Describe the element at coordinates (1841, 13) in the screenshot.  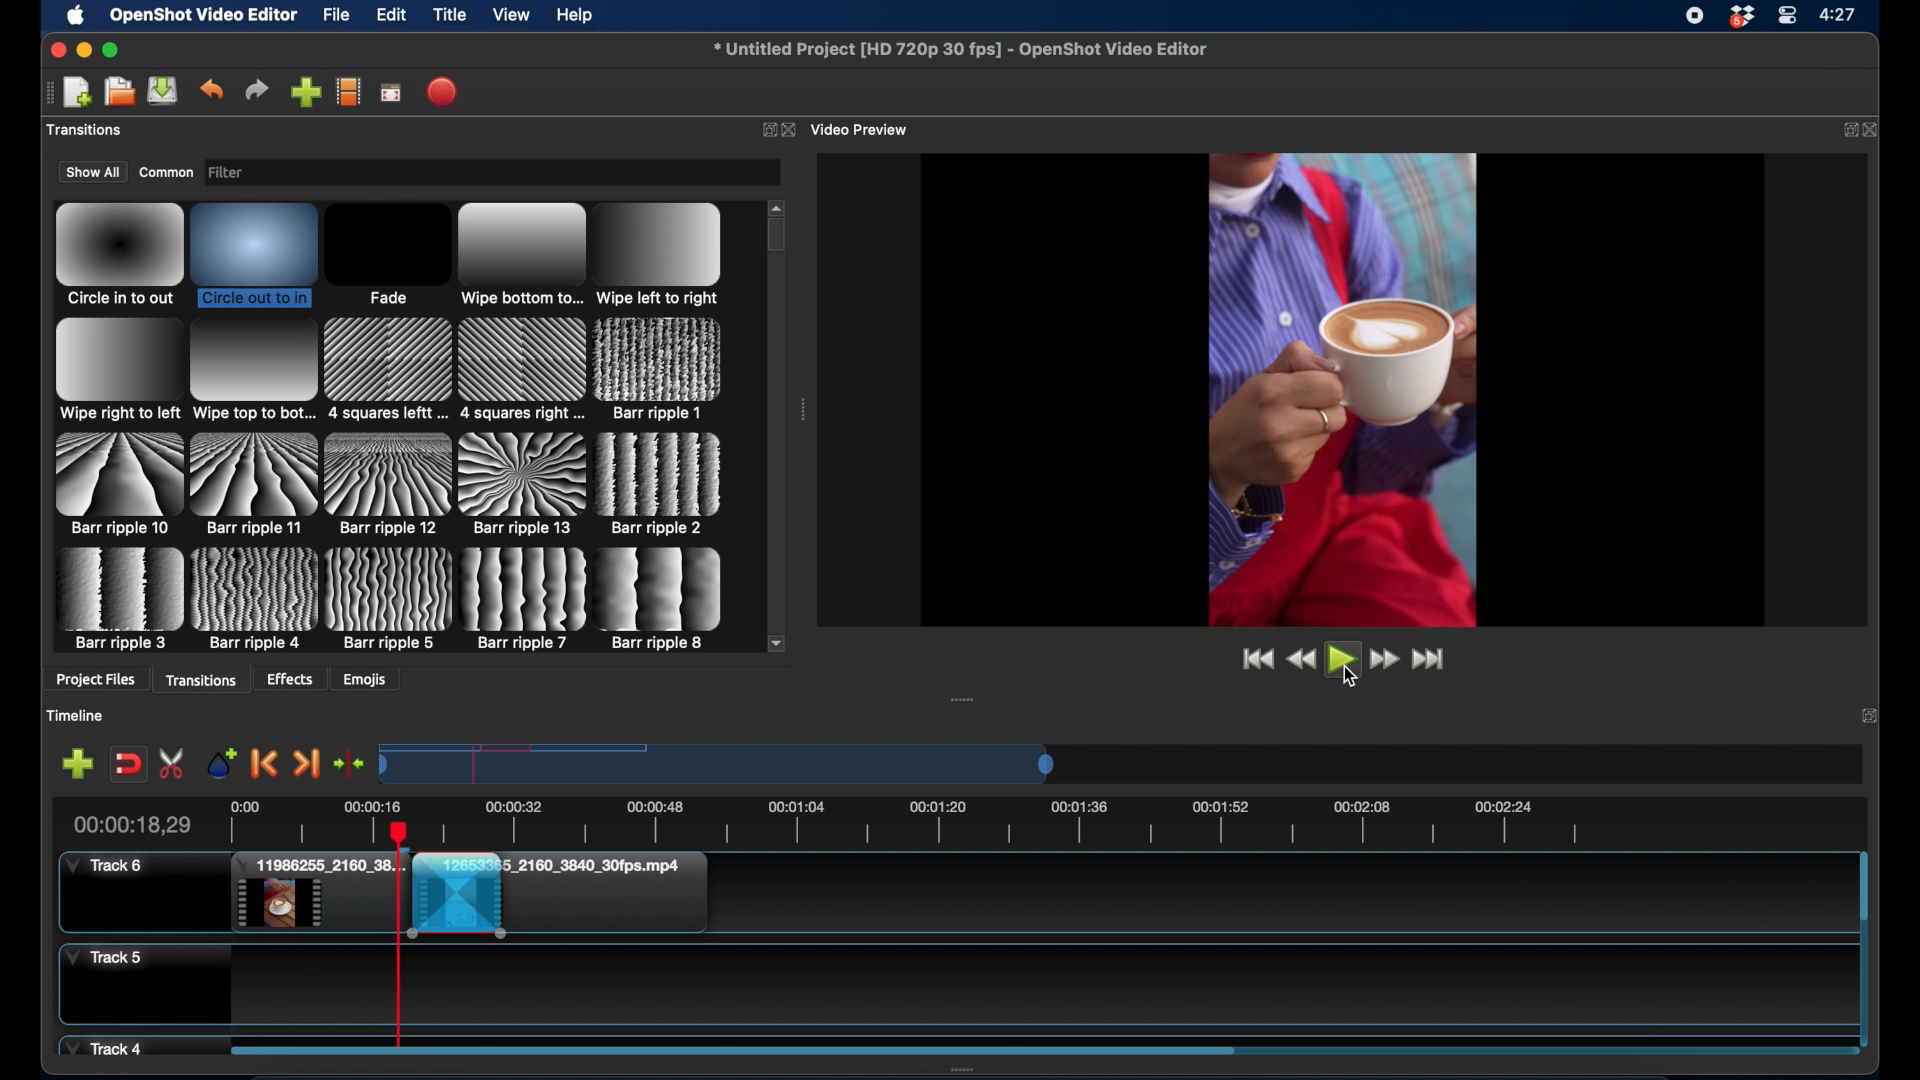
I see `time` at that location.